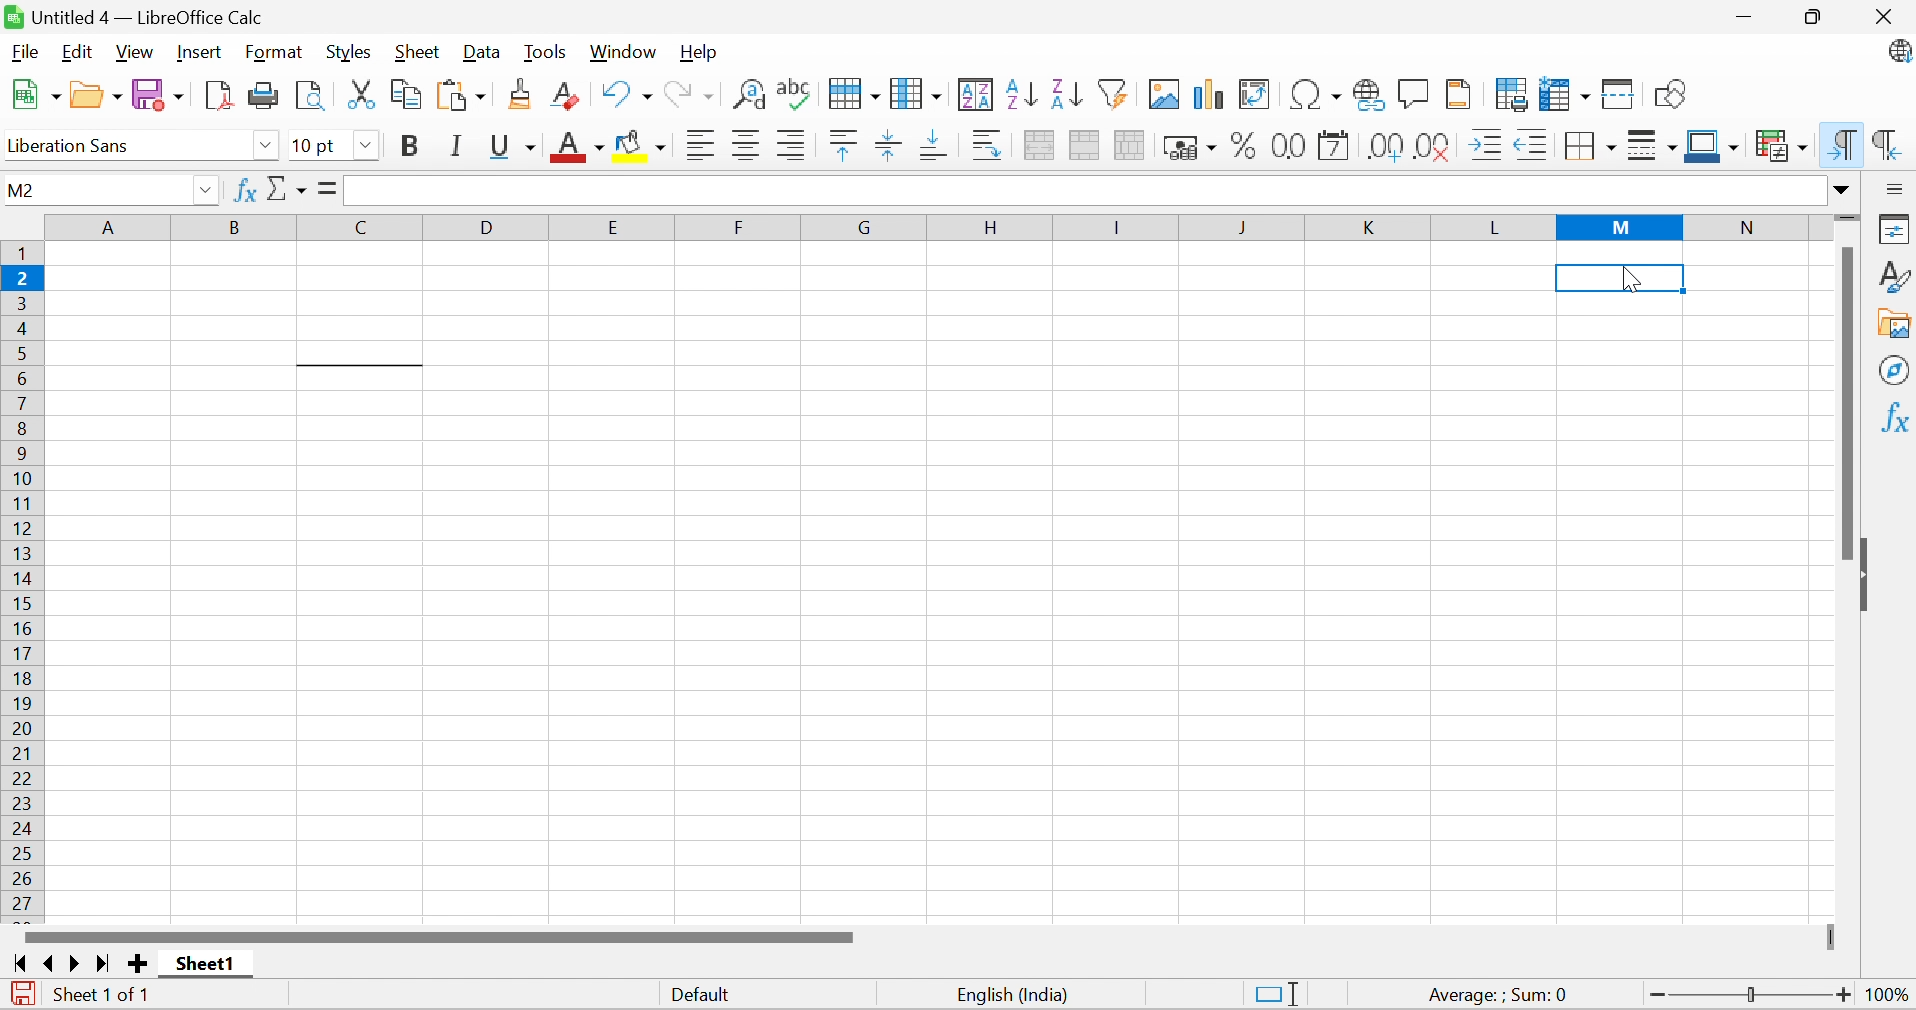 The image size is (1916, 1010). What do you see at coordinates (698, 51) in the screenshot?
I see `Help` at bounding box center [698, 51].